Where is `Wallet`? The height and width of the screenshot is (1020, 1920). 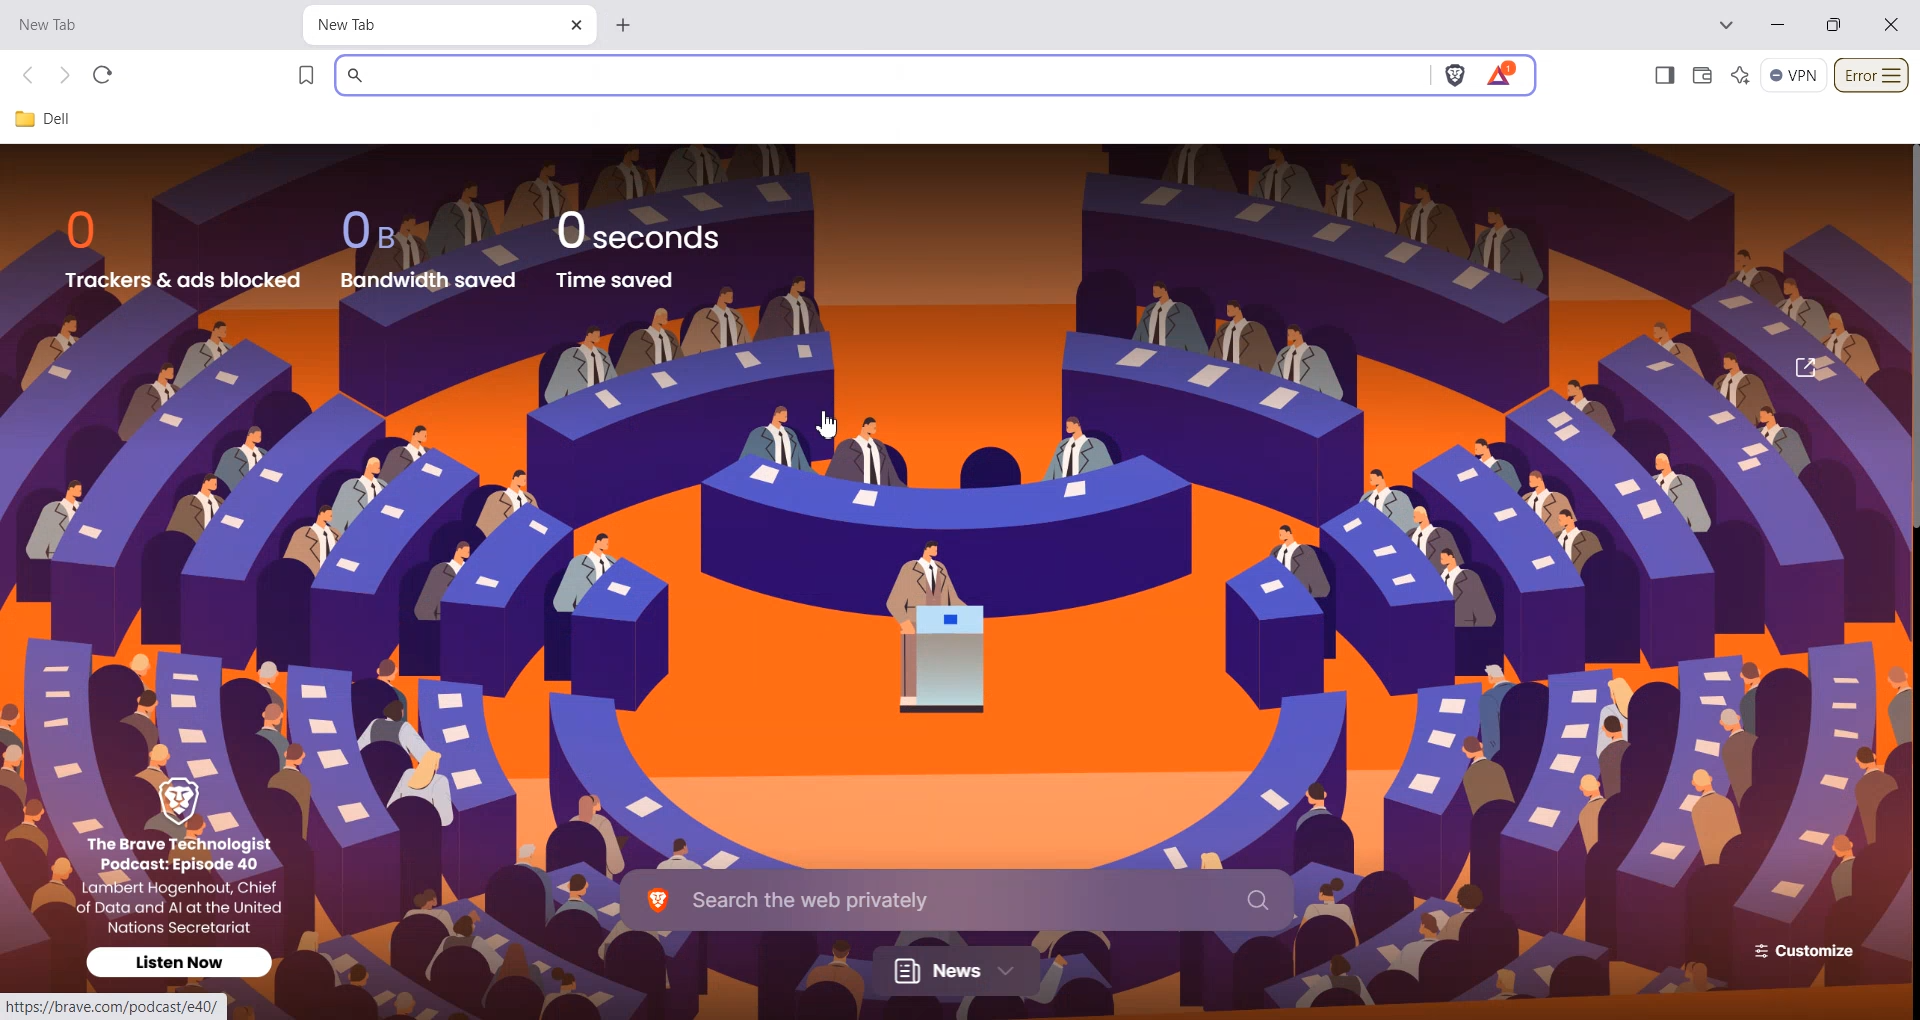 Wallet is located at coordinates (1701, 75).